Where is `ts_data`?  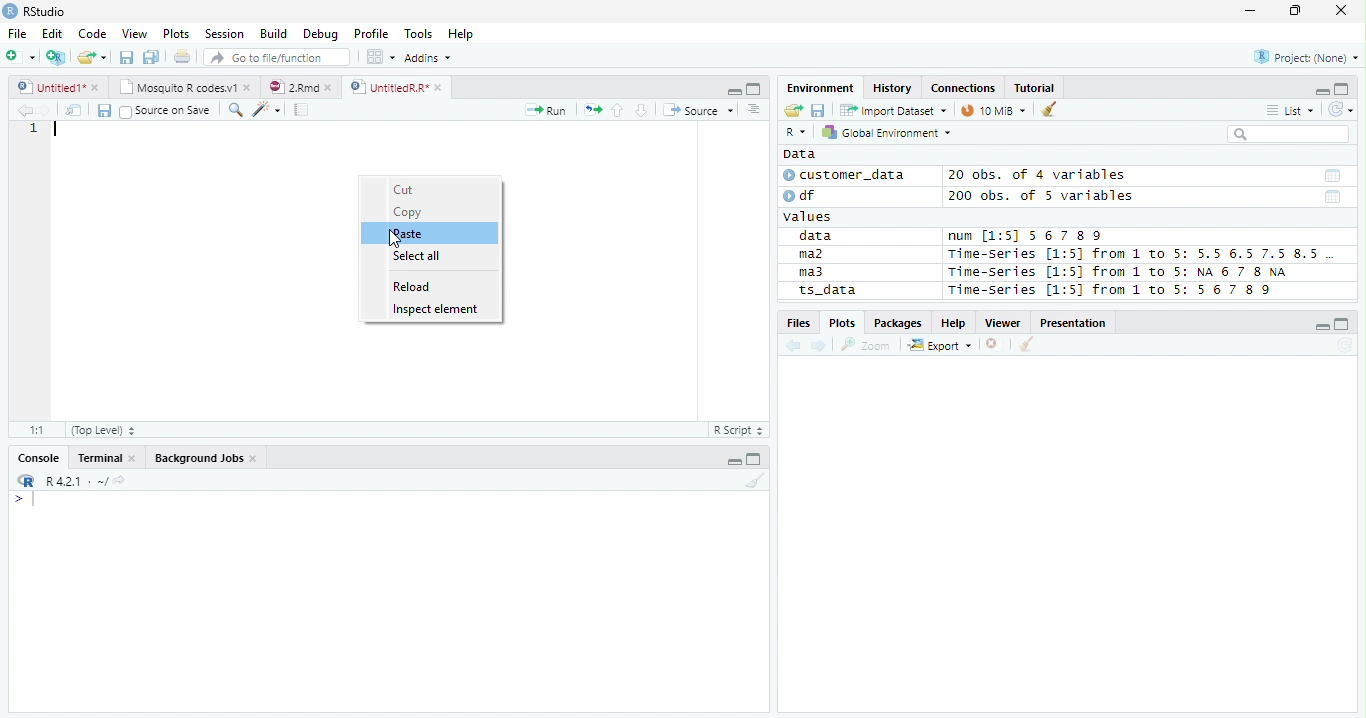
ts_data is located at coordinates (855, 293).